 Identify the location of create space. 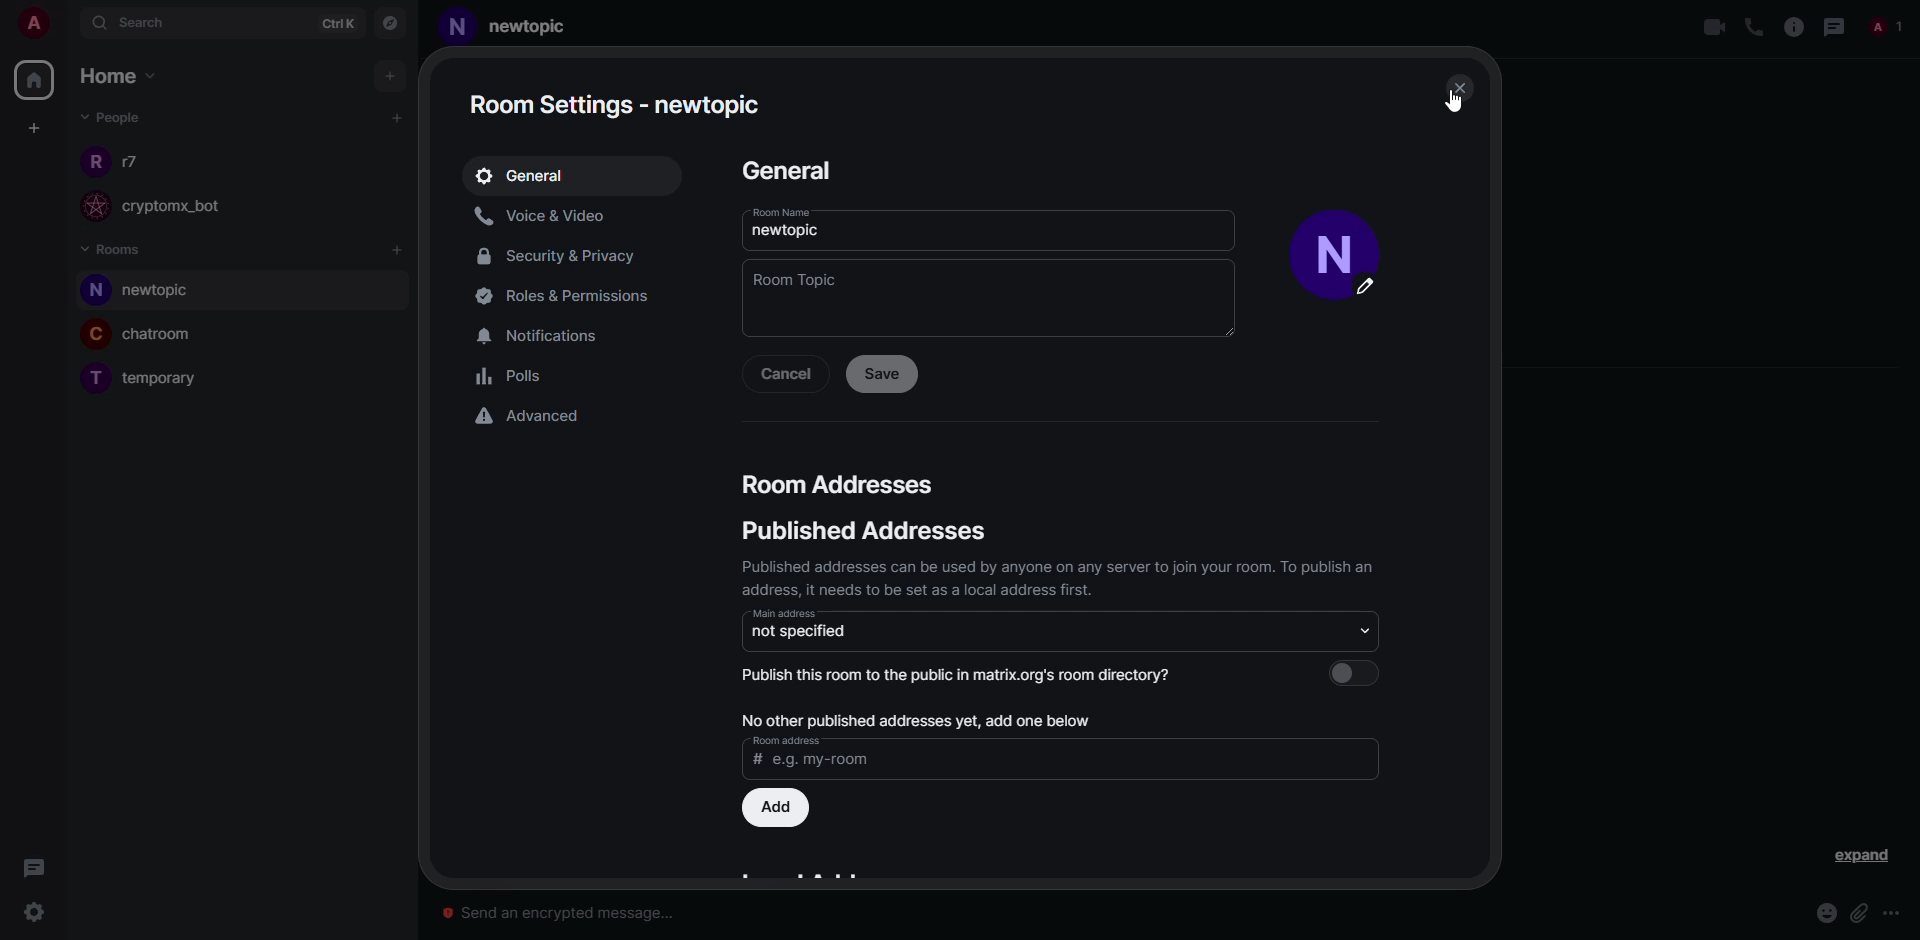
(34, 128).